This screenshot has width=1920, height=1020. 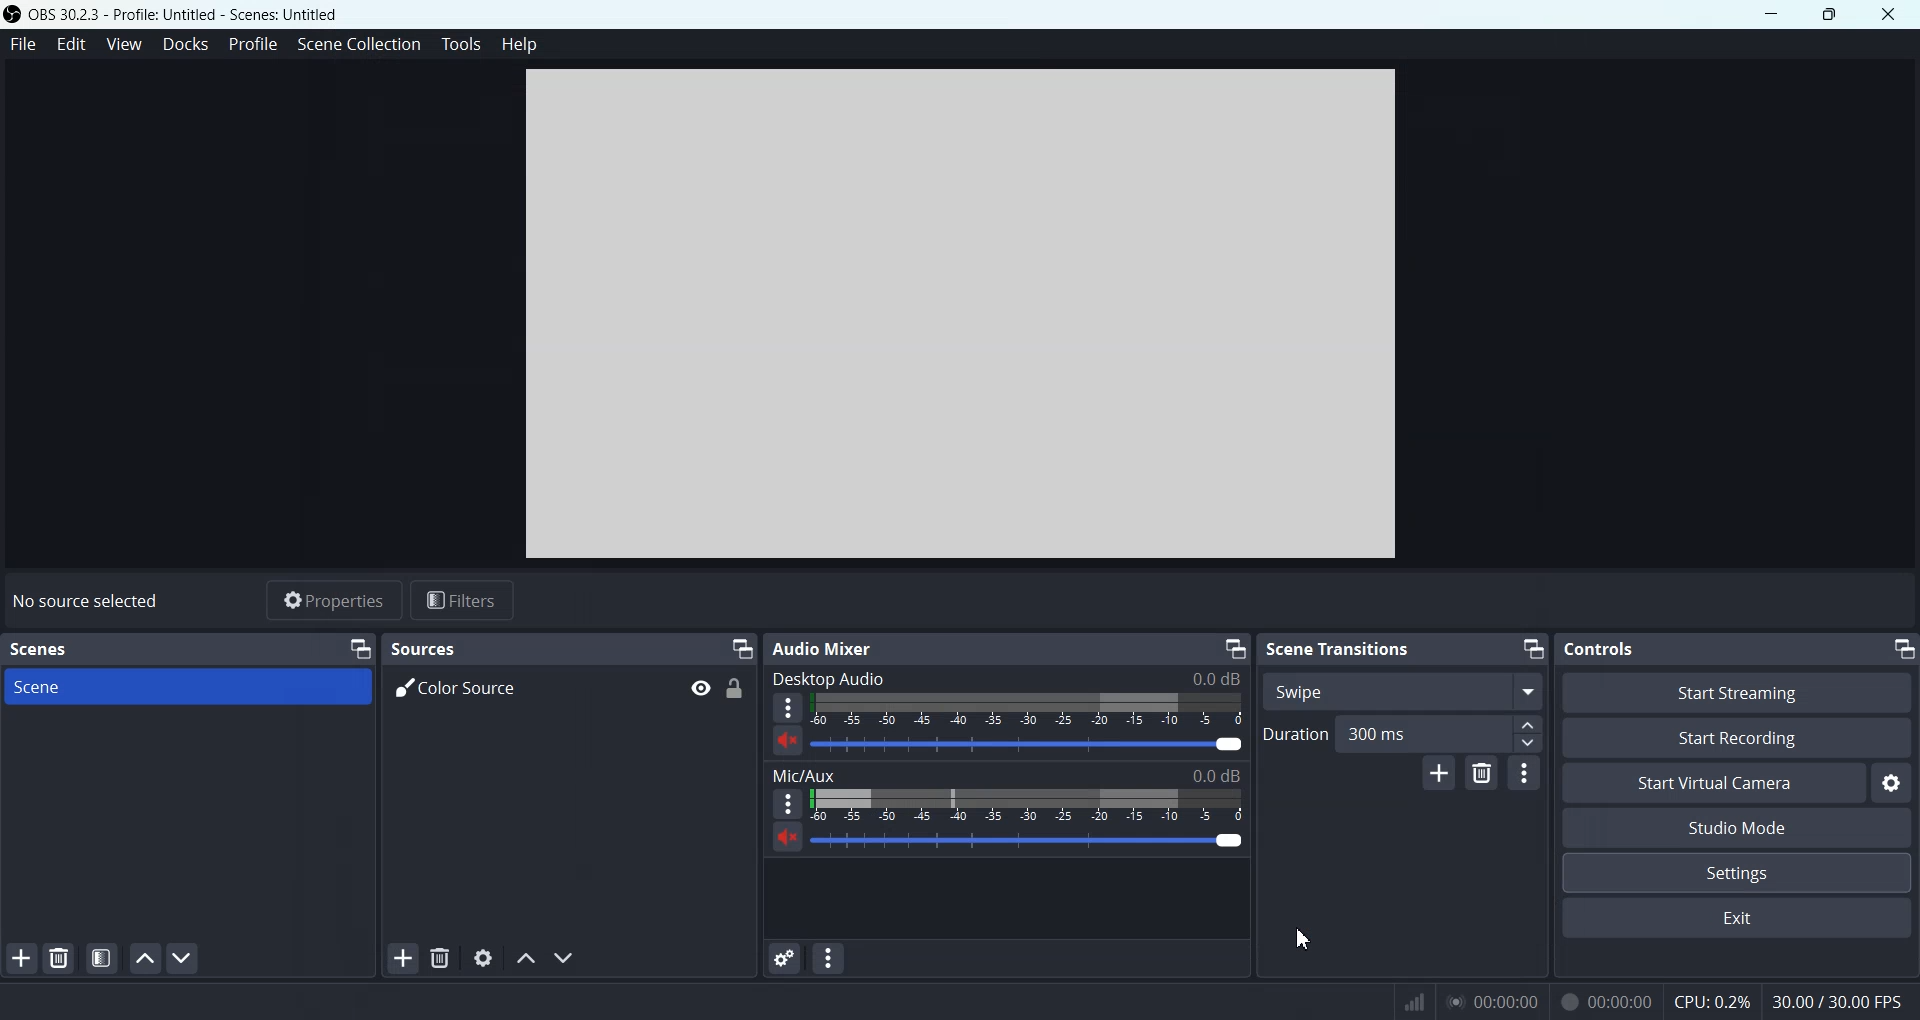 I want to click on Text, so click(x=1336, y=649).